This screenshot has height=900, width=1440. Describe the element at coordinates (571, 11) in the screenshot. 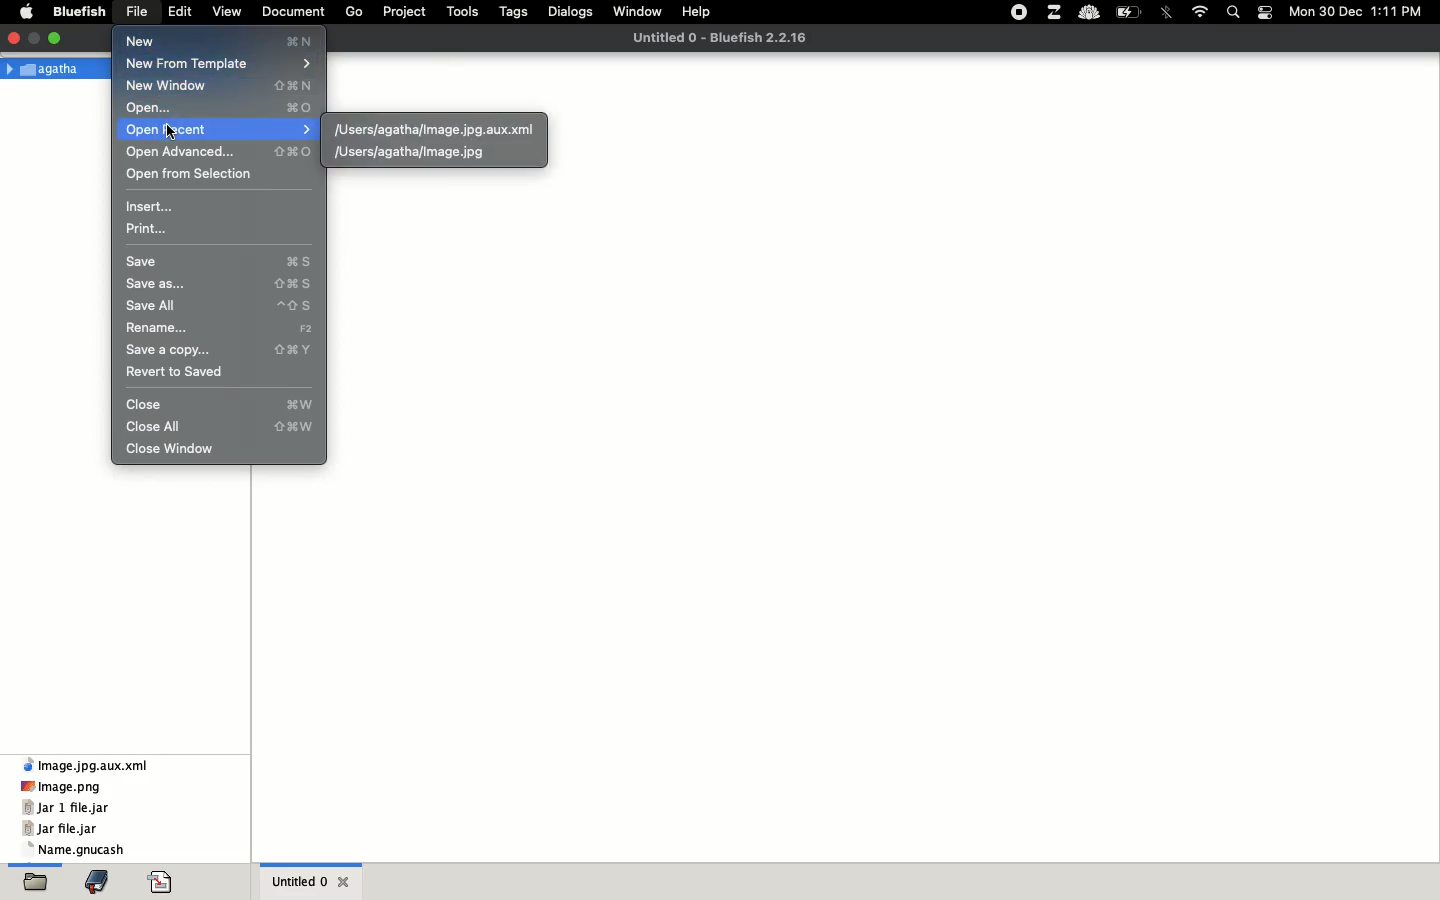

I see `dialogs` at that location.